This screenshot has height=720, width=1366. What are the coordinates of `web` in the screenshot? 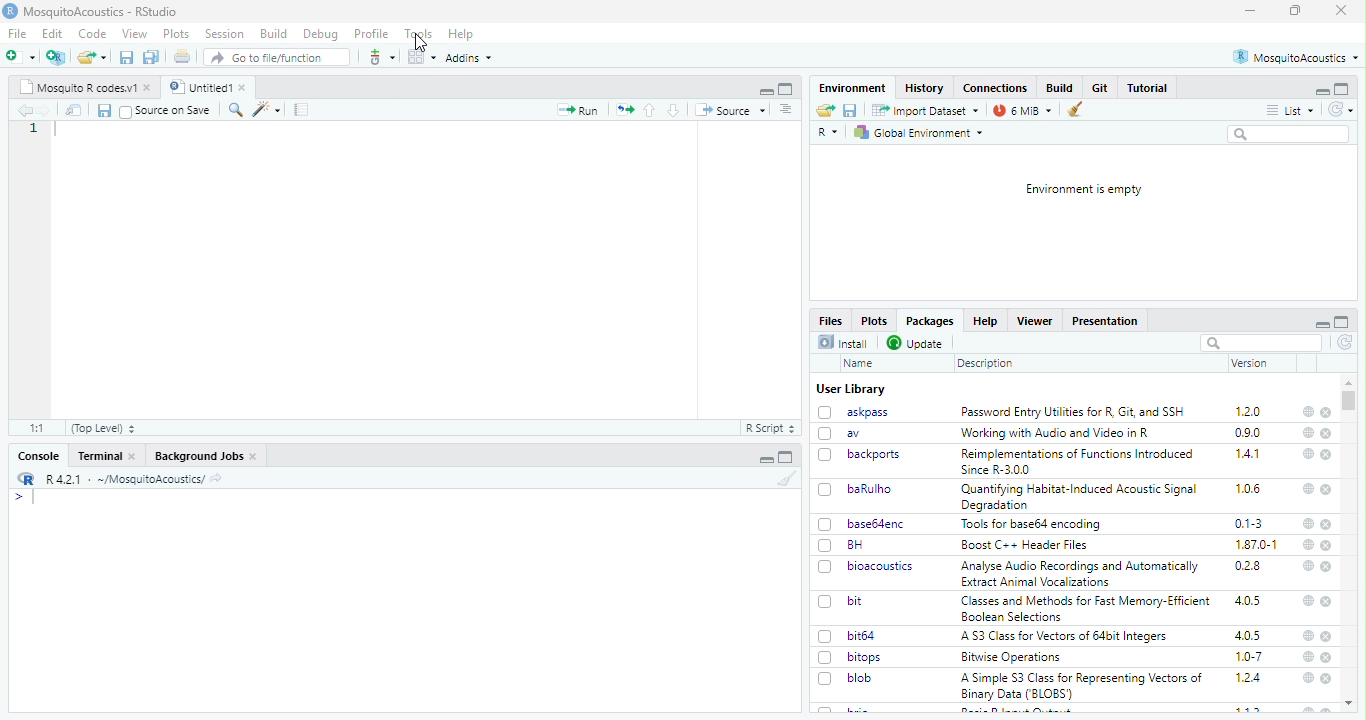 It's located at (1308, 566).